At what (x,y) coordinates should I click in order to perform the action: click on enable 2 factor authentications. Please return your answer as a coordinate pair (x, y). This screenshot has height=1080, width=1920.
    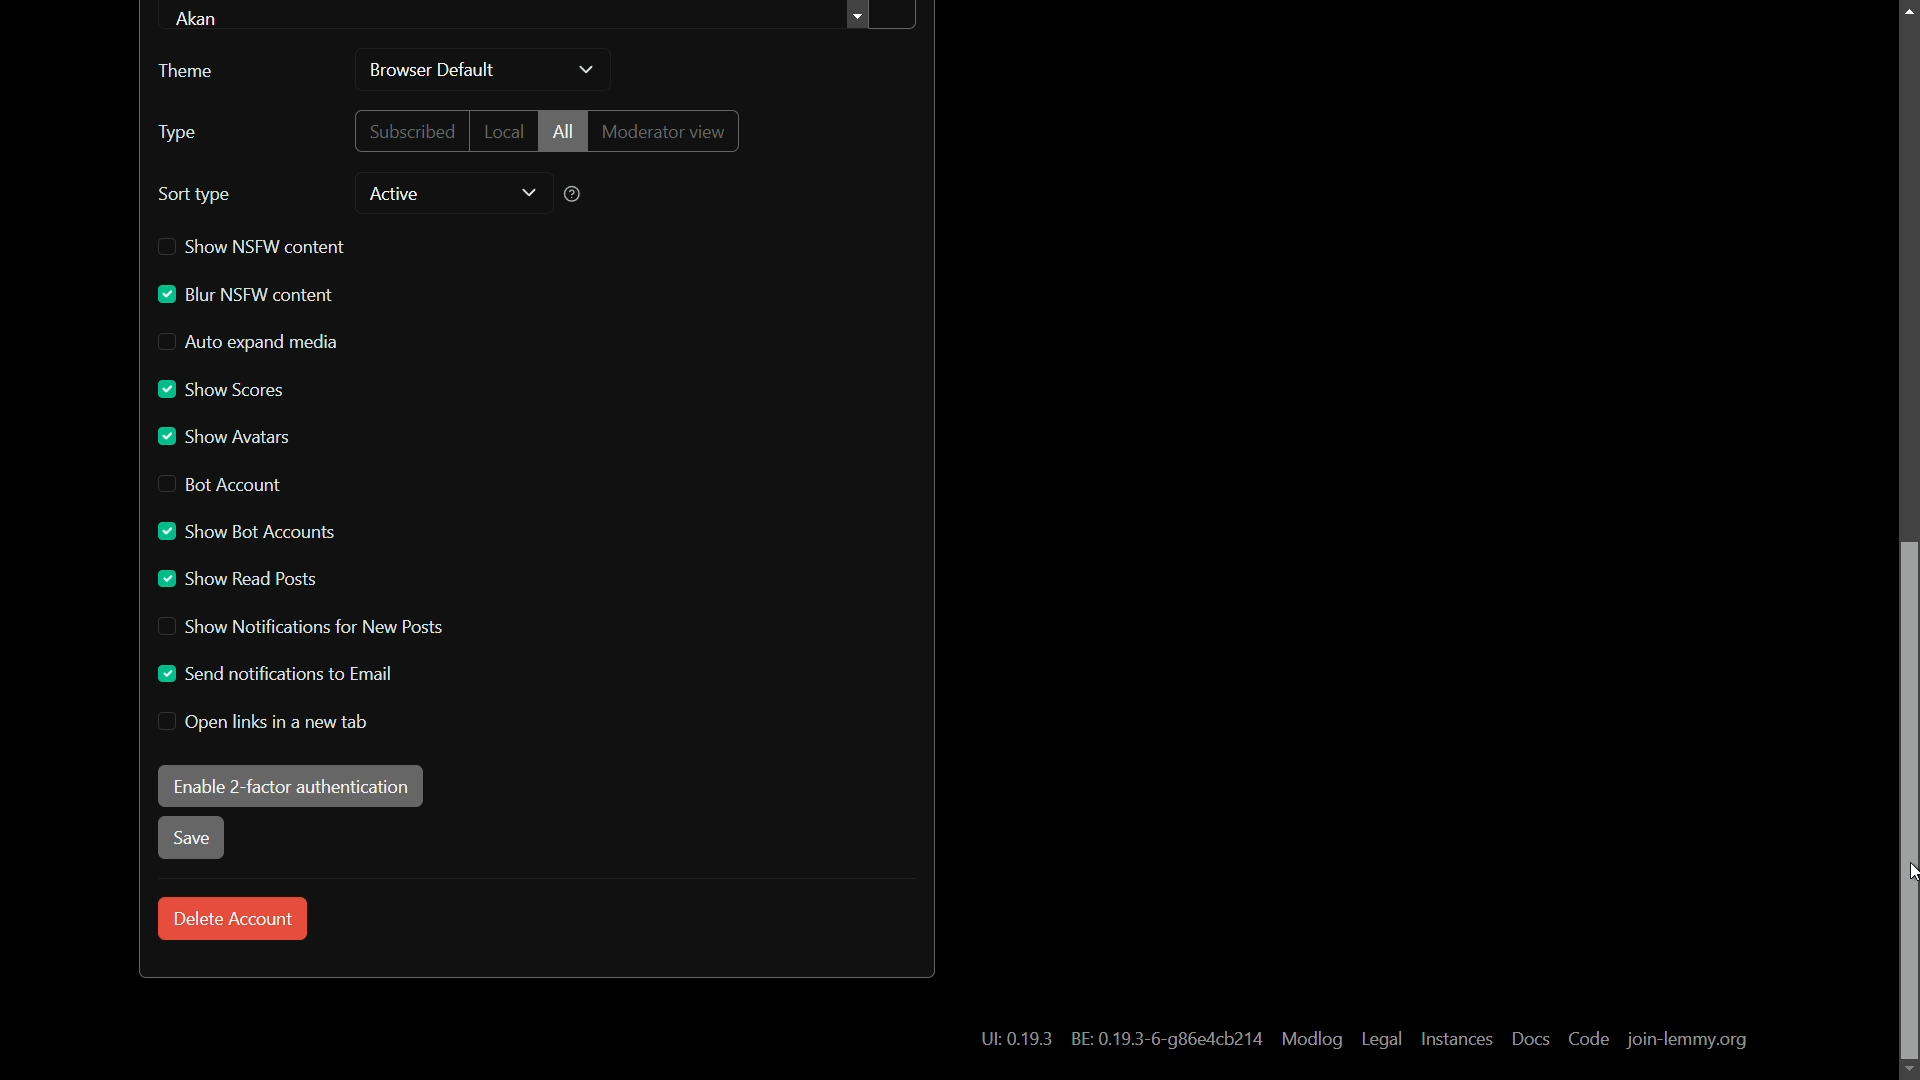
    Looking at the image, I should click on (290, 785).